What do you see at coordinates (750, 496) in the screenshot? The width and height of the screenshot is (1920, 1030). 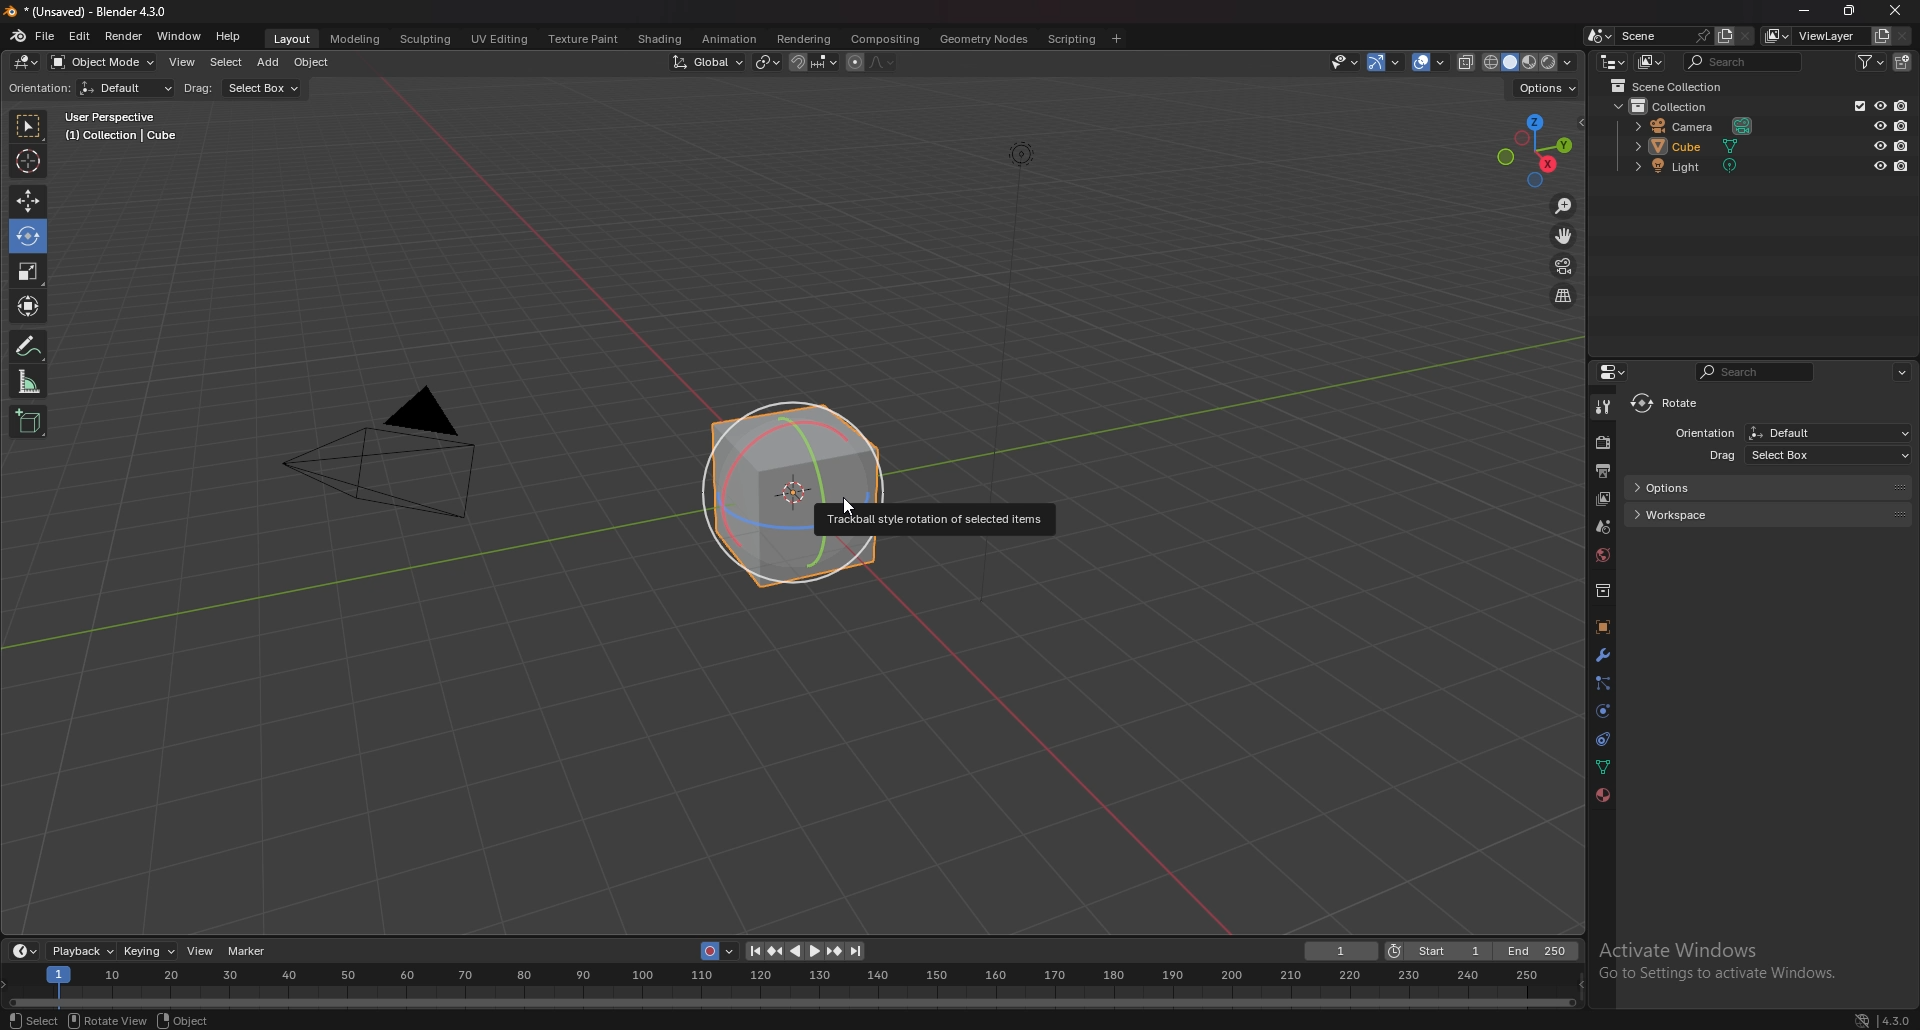 I see `cube` at bounding box center [750, 496].